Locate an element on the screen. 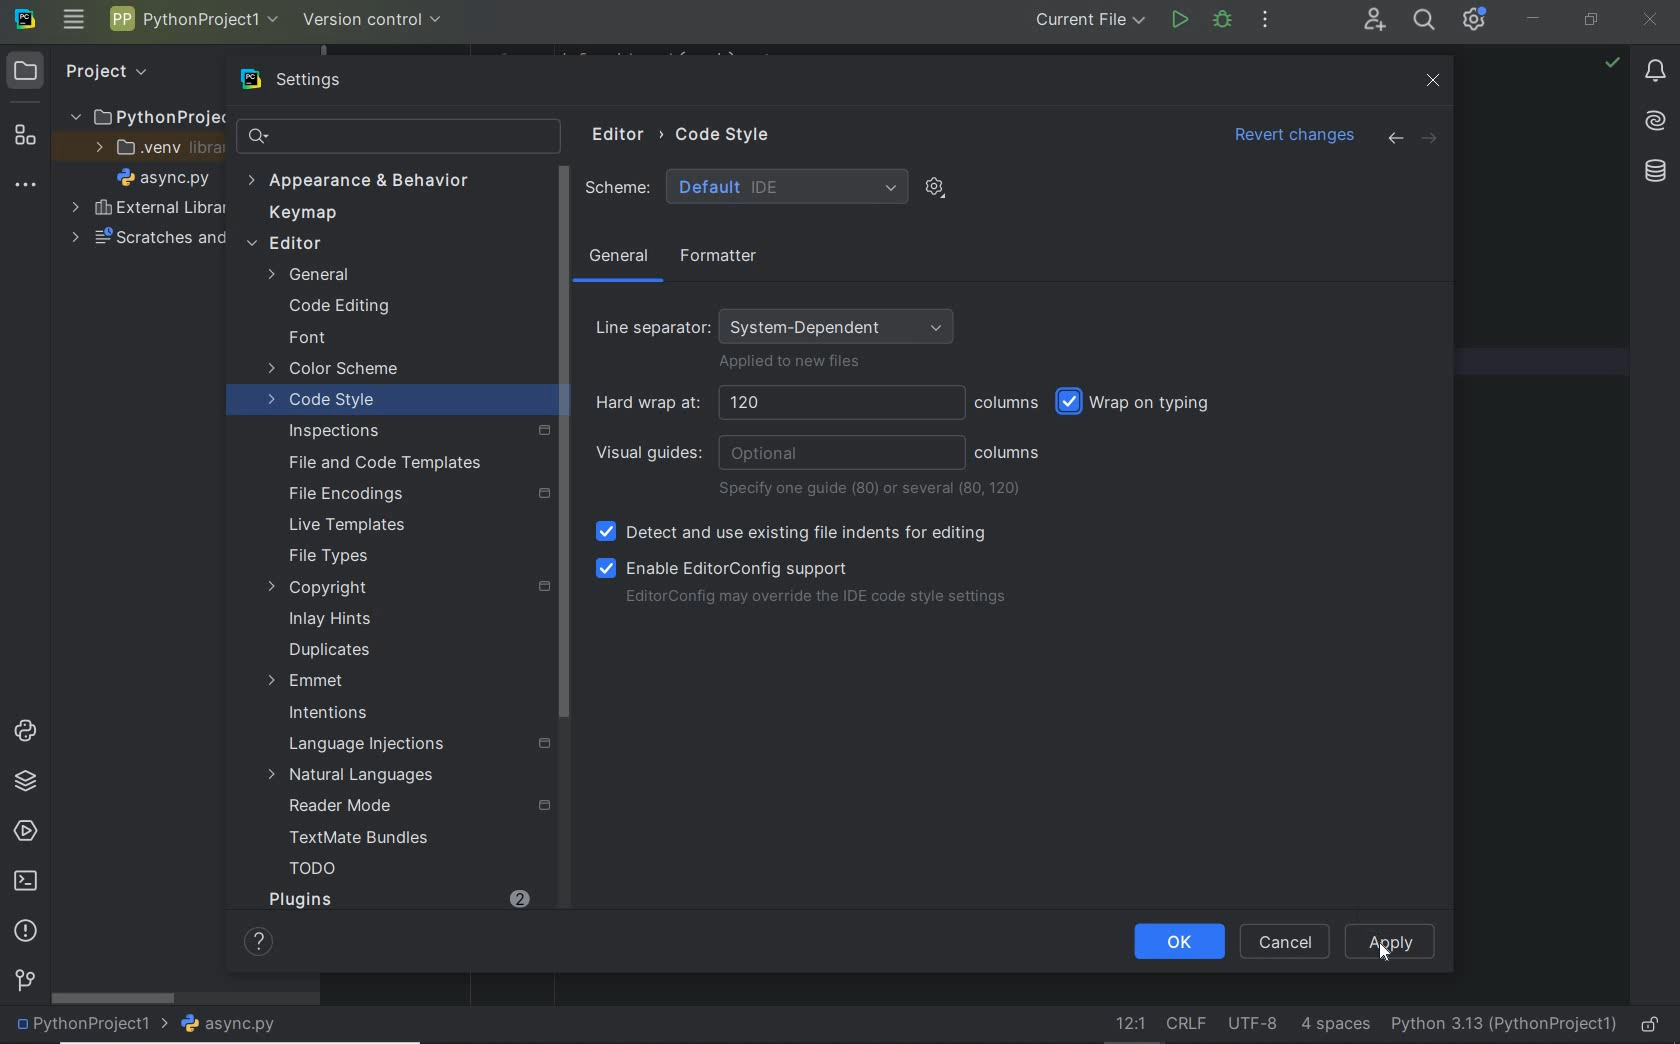 The width and height of the screenshot is (1680, 1044). columns is located at coordinates (1008, 453).